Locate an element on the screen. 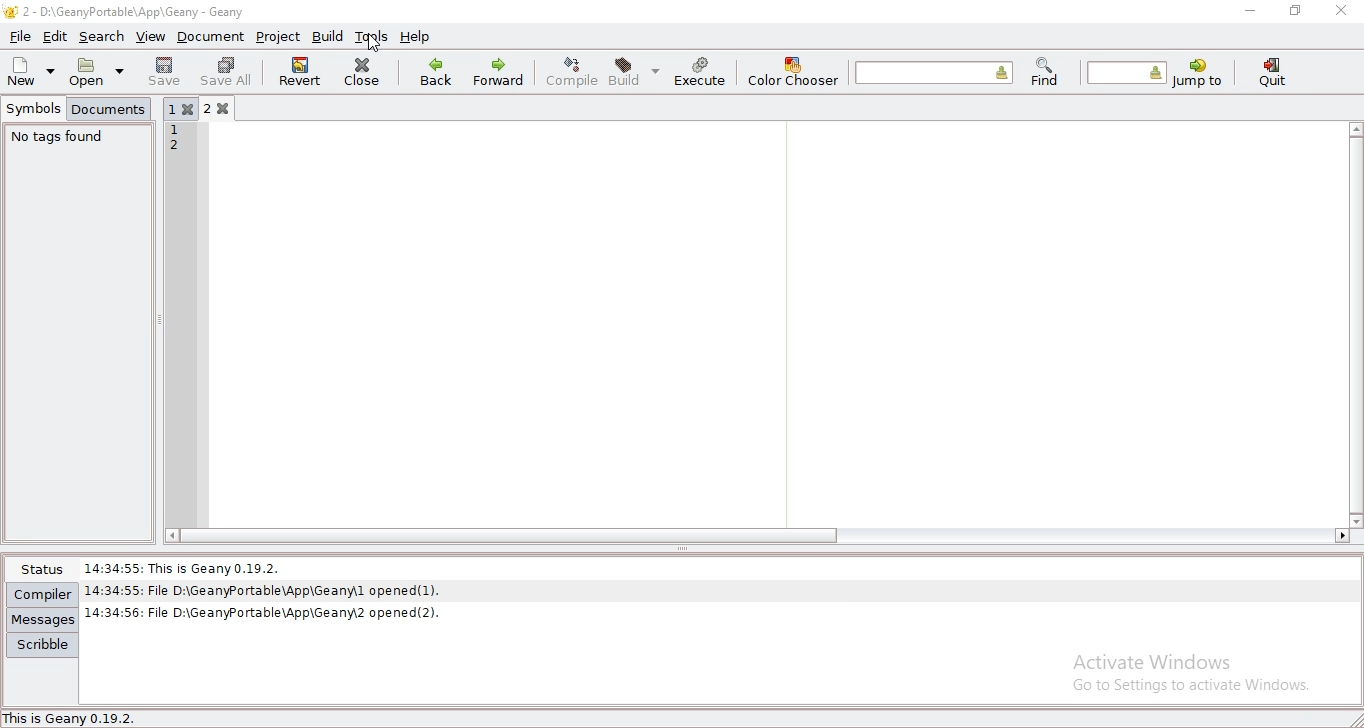 The height and width of the screenshot is (728, 1364). view is located at coordinates (150, 36).